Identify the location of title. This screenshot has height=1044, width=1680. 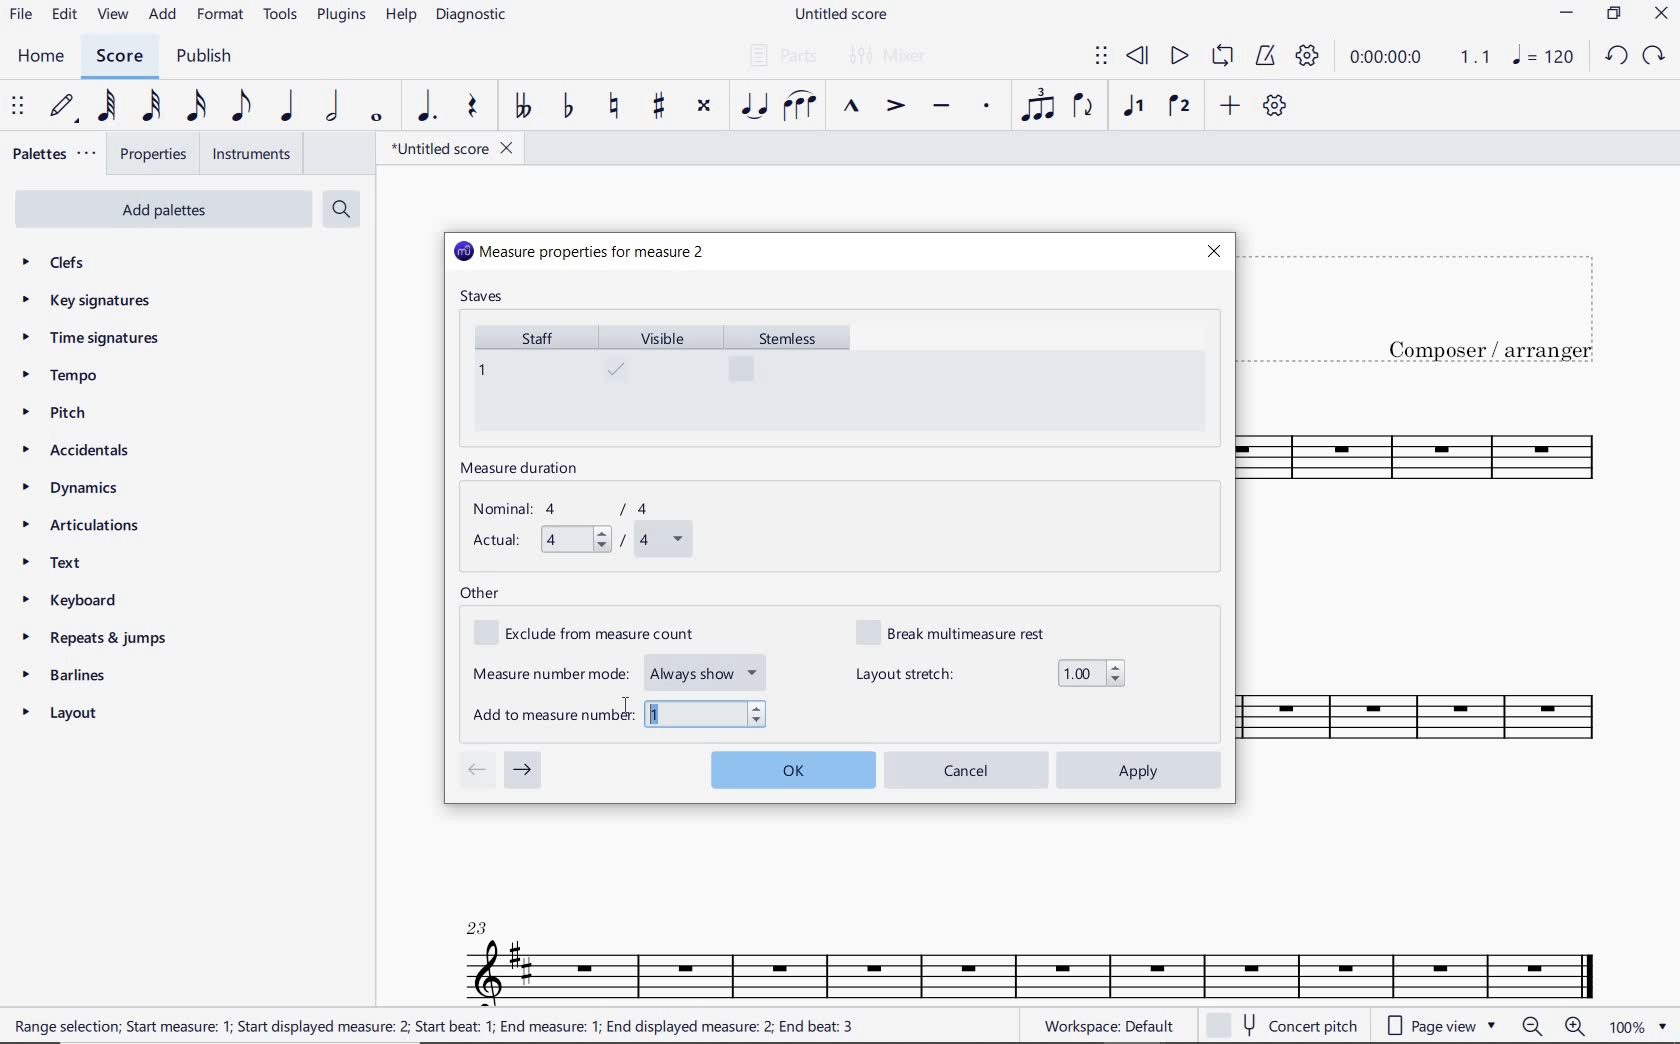
(1438, 304).